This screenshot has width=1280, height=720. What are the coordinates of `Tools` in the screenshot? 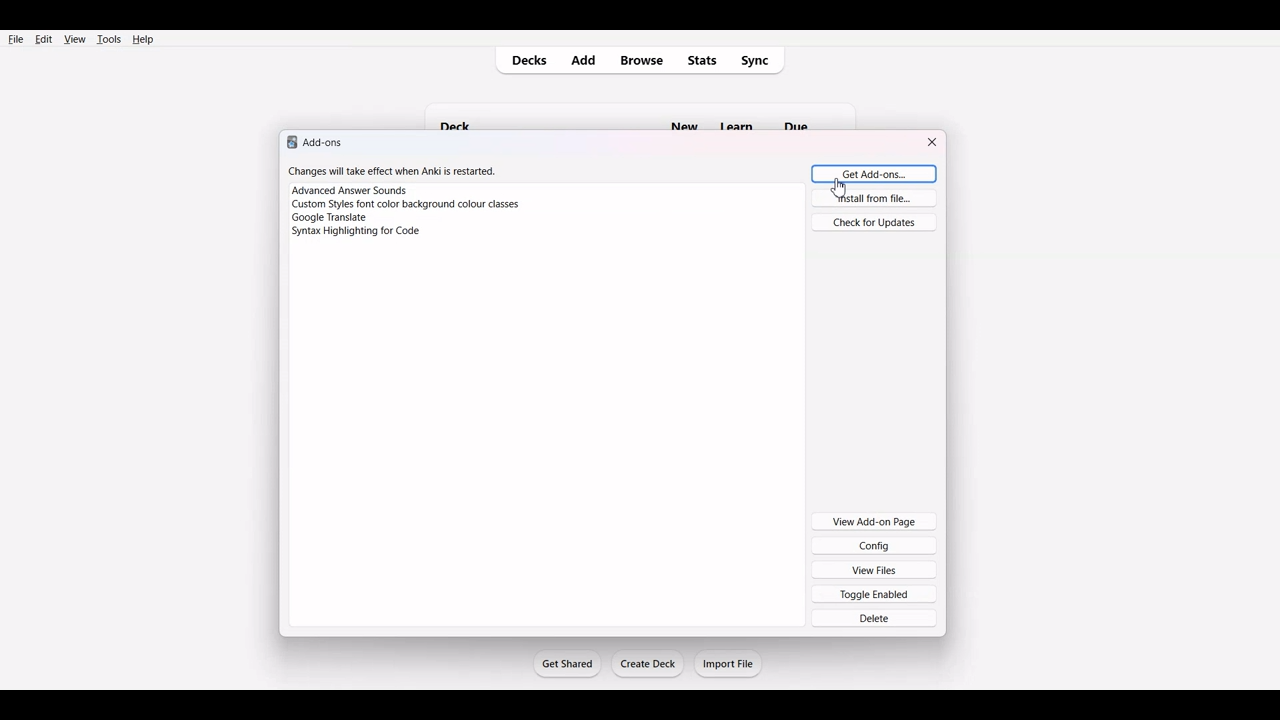 It's located at (108, 39).